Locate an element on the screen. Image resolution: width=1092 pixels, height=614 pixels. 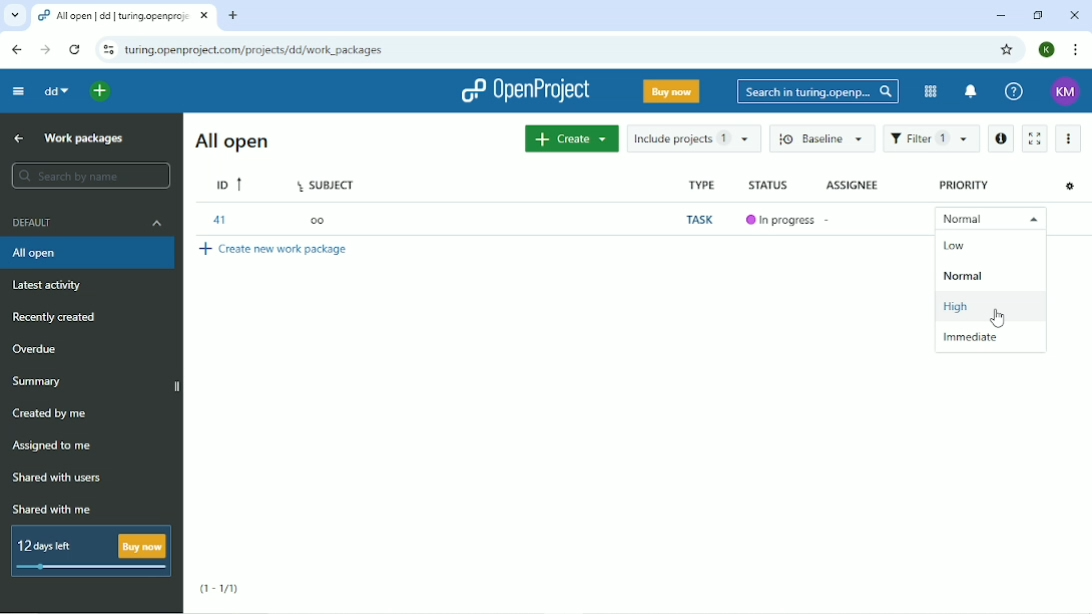
Create is located at coordinates (570, 139).